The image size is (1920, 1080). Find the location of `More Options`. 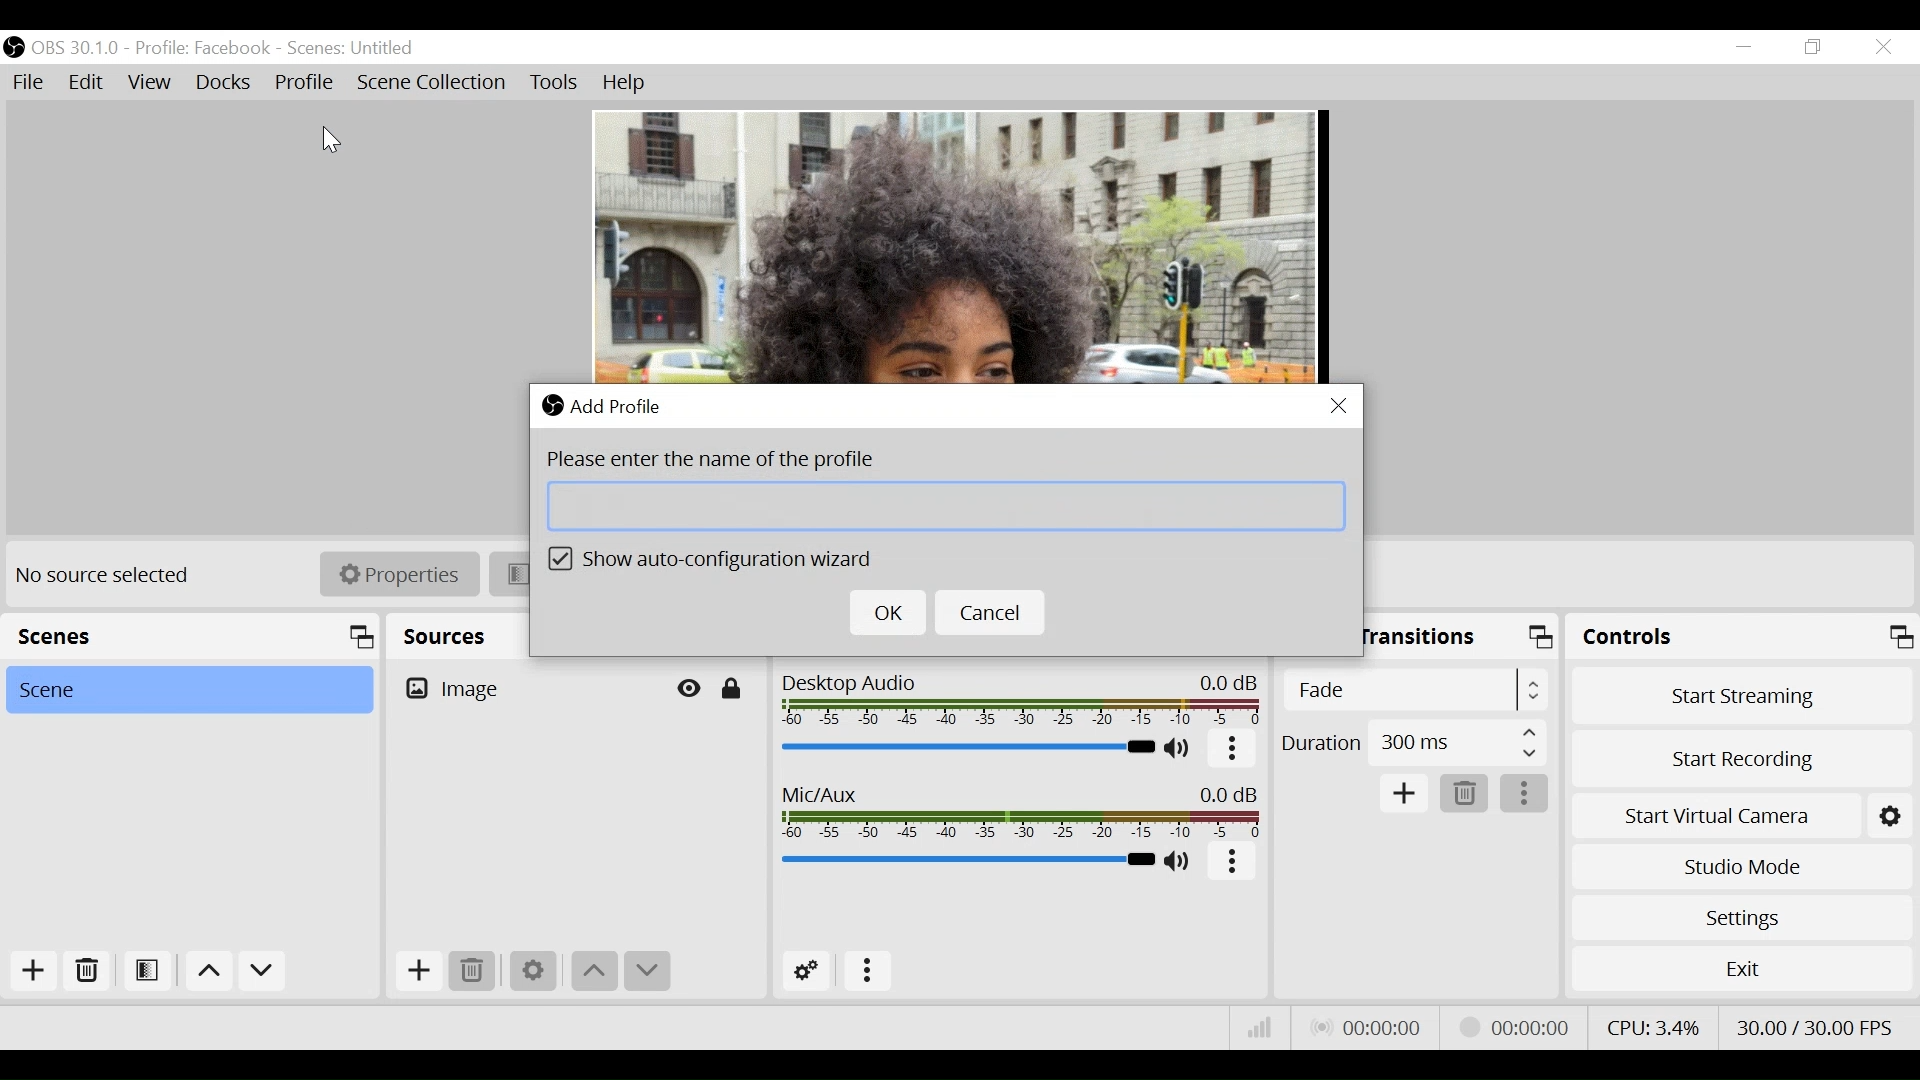

More Options is located at coordinates (868, 972).